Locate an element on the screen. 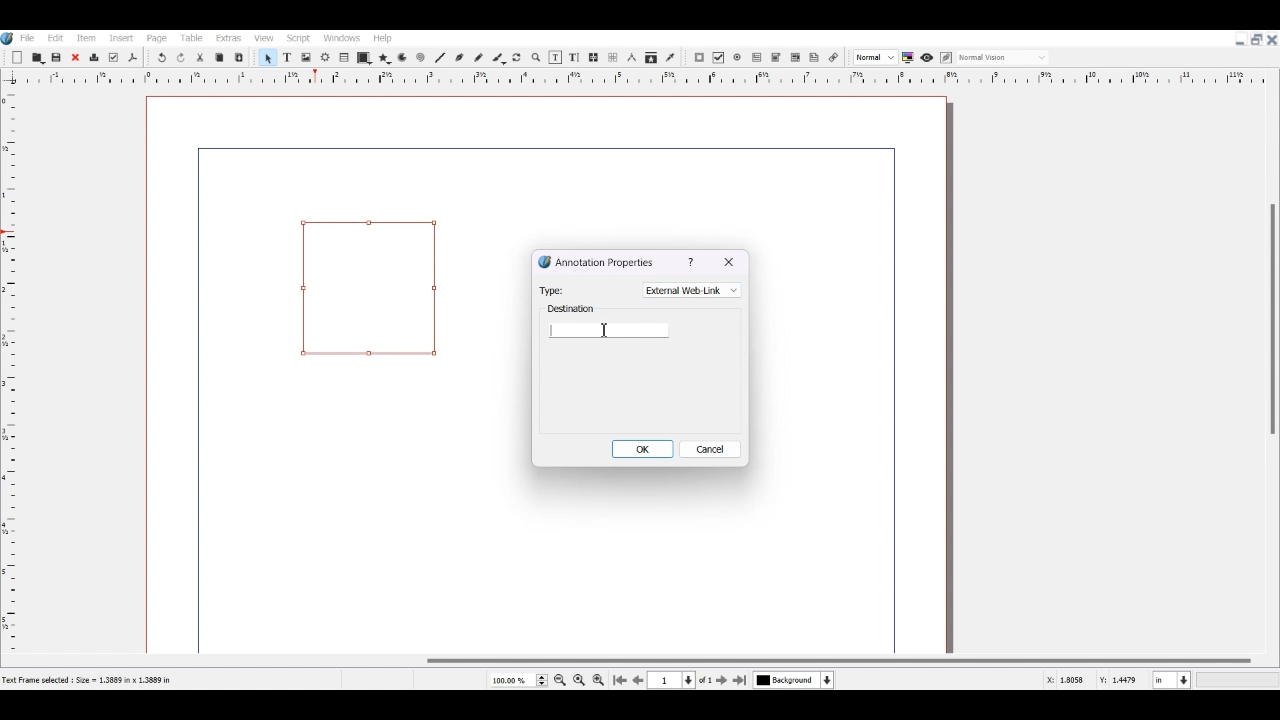 The image size is (1280, 720). X, Y Co-ordinate is located at coordinates (1067, 680).